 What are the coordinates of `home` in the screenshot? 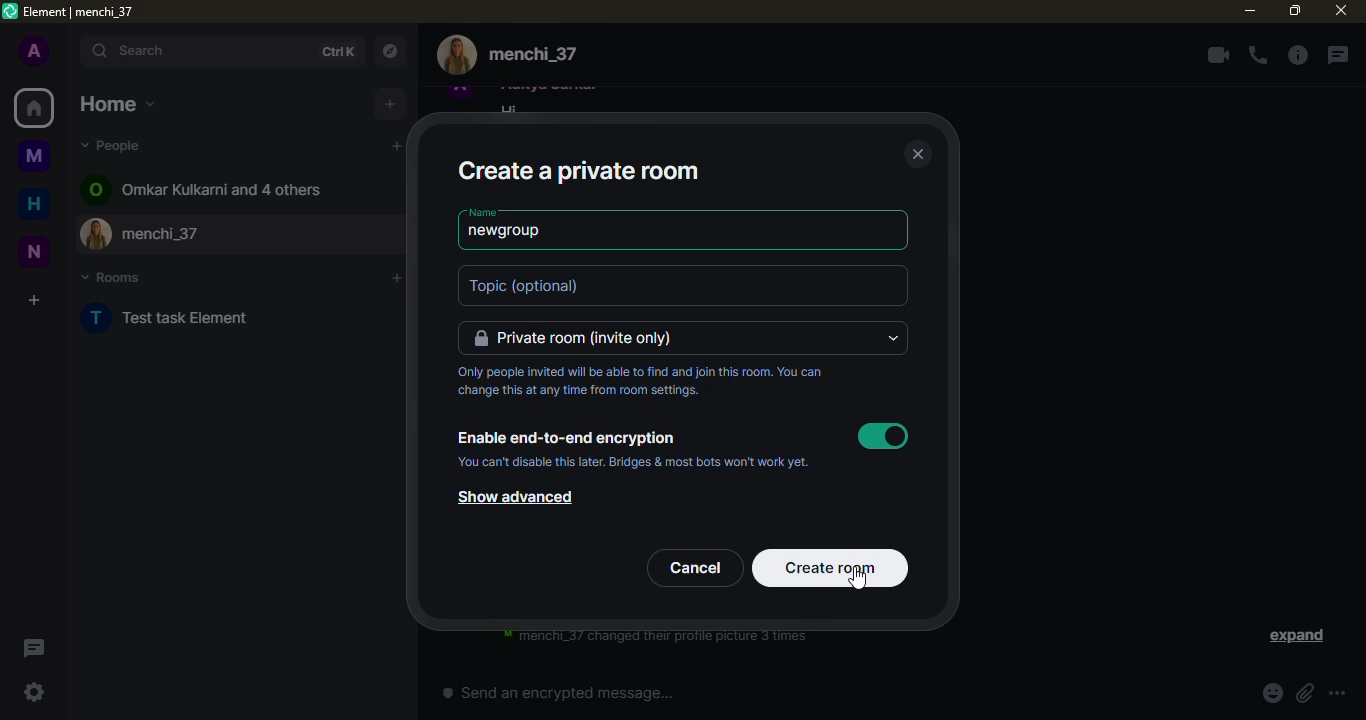 It's located at (34, 108).